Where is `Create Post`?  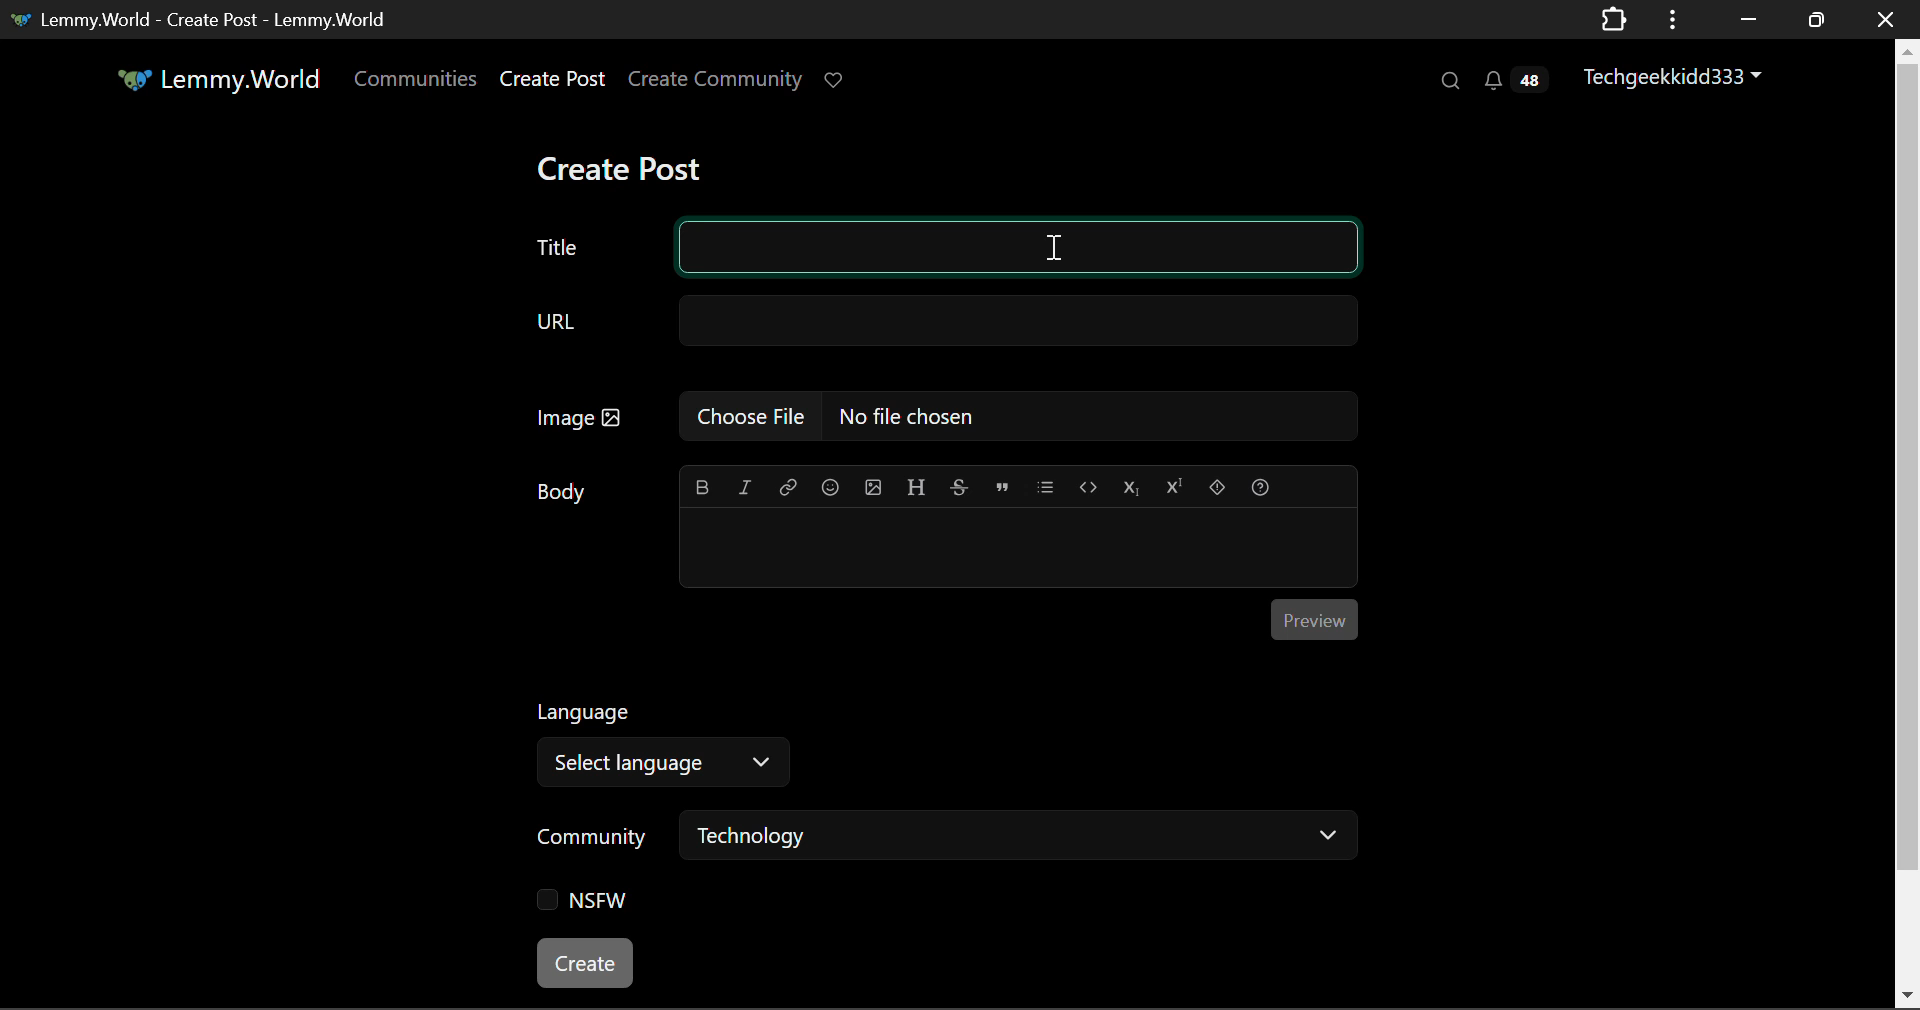
Create Post is located at coordinates (618, 171).